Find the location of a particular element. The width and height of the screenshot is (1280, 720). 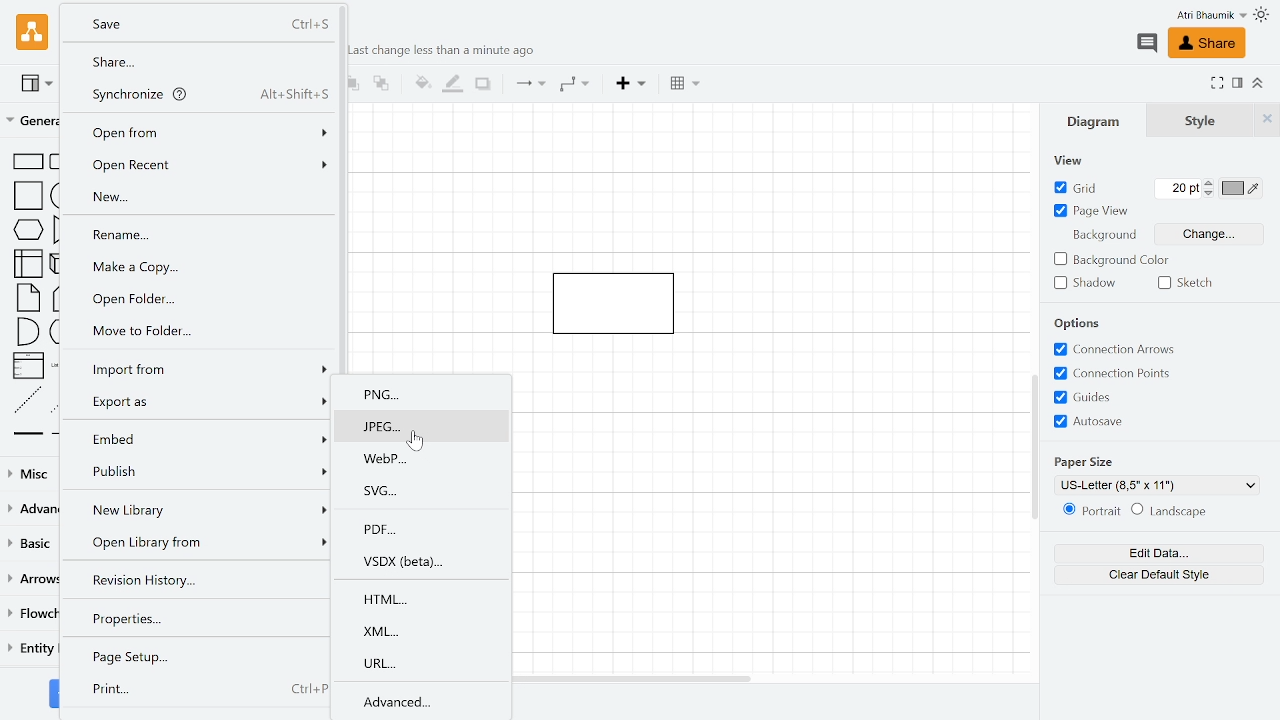

Diagrams is located at coordinates (1095, 124).